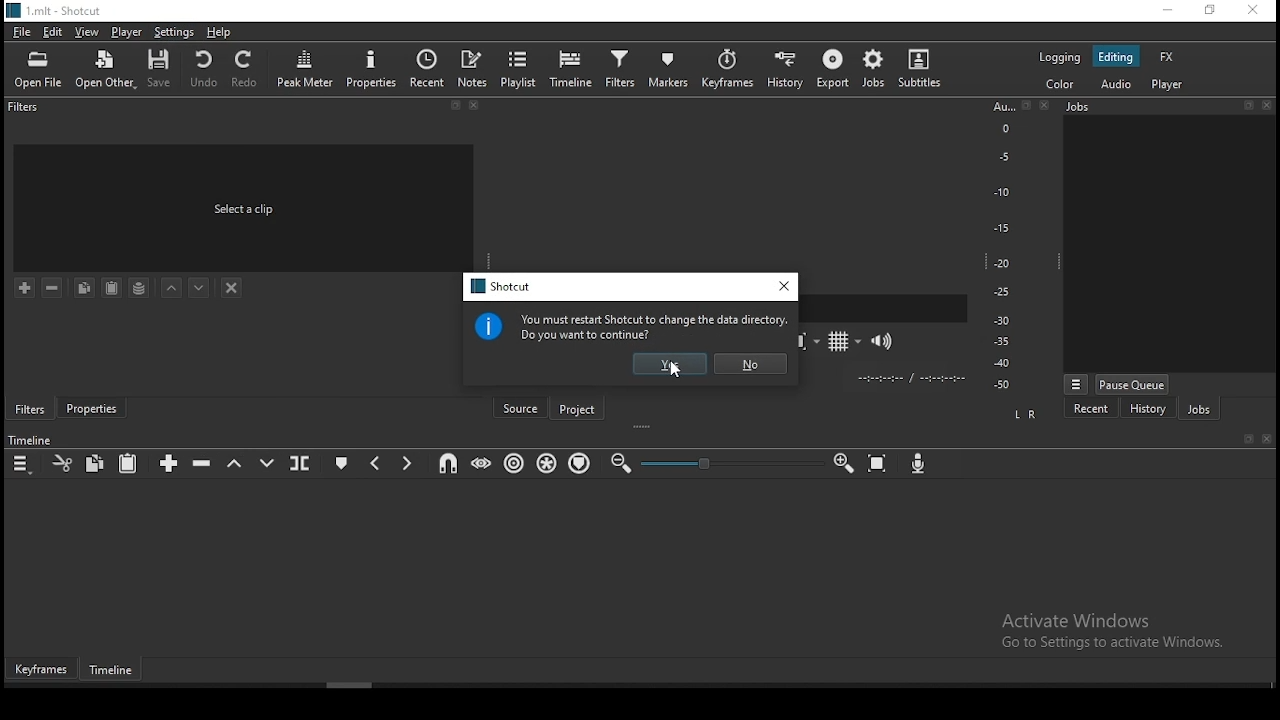 The image size is (1280, 720). Describe the element at coordinates (171, 463) in the screenshot. I see `append` at that location.